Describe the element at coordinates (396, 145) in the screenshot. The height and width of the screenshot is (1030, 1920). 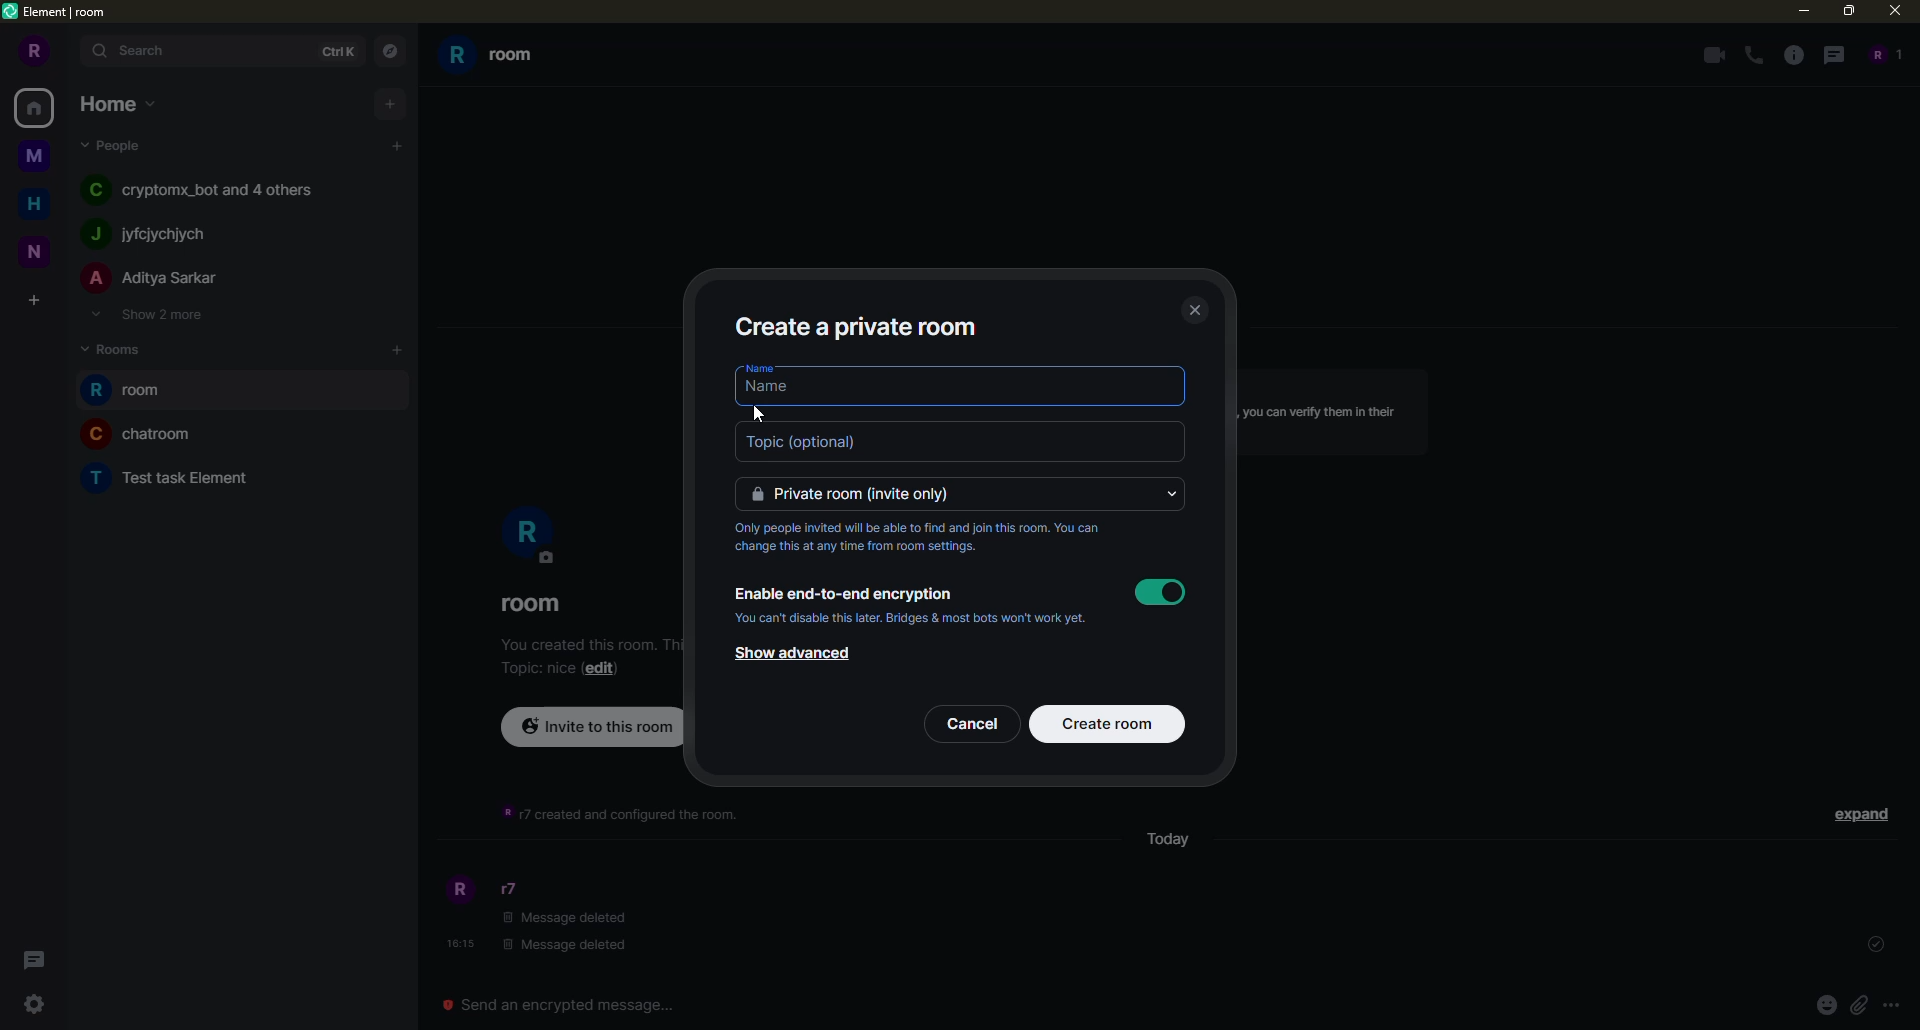
I see `add` at that location.